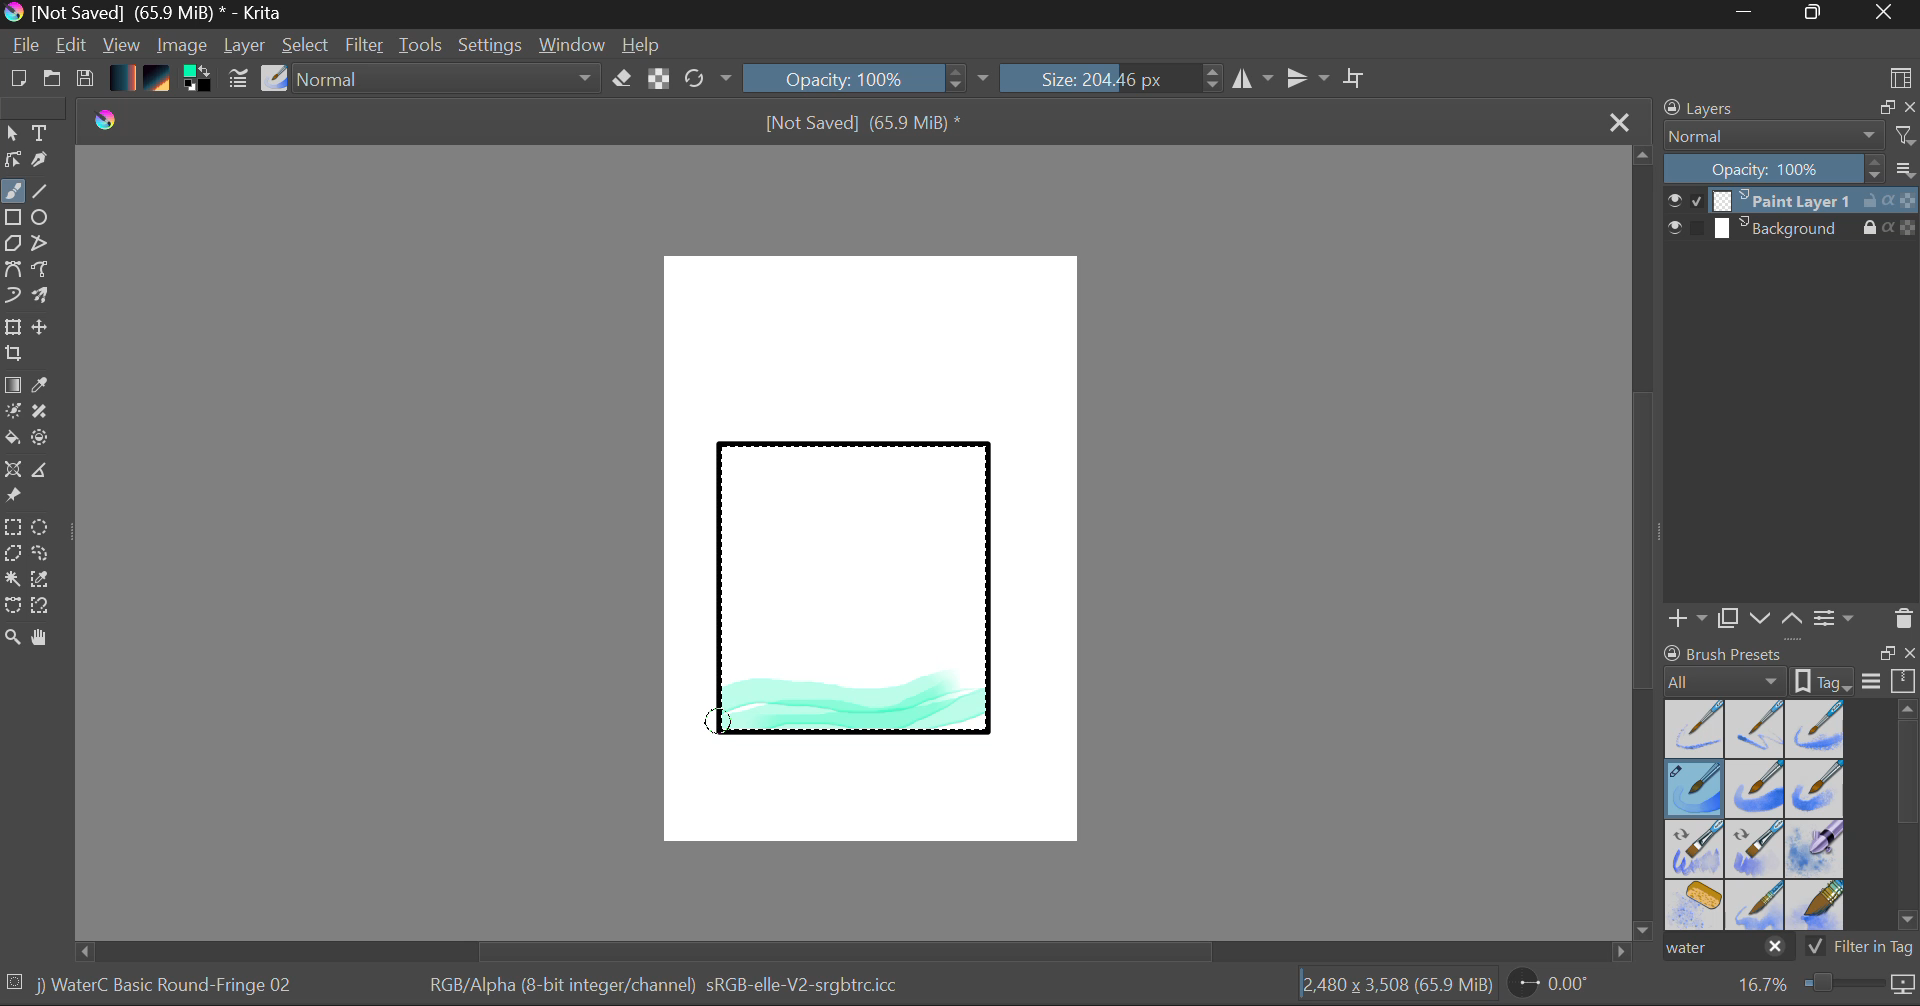 This screenshot has width=1920, height=1006. What do you see at coordinates (1816, 789) in the screenshot?
I see `Water C - Grunge` at bounding box center [1816, 789].